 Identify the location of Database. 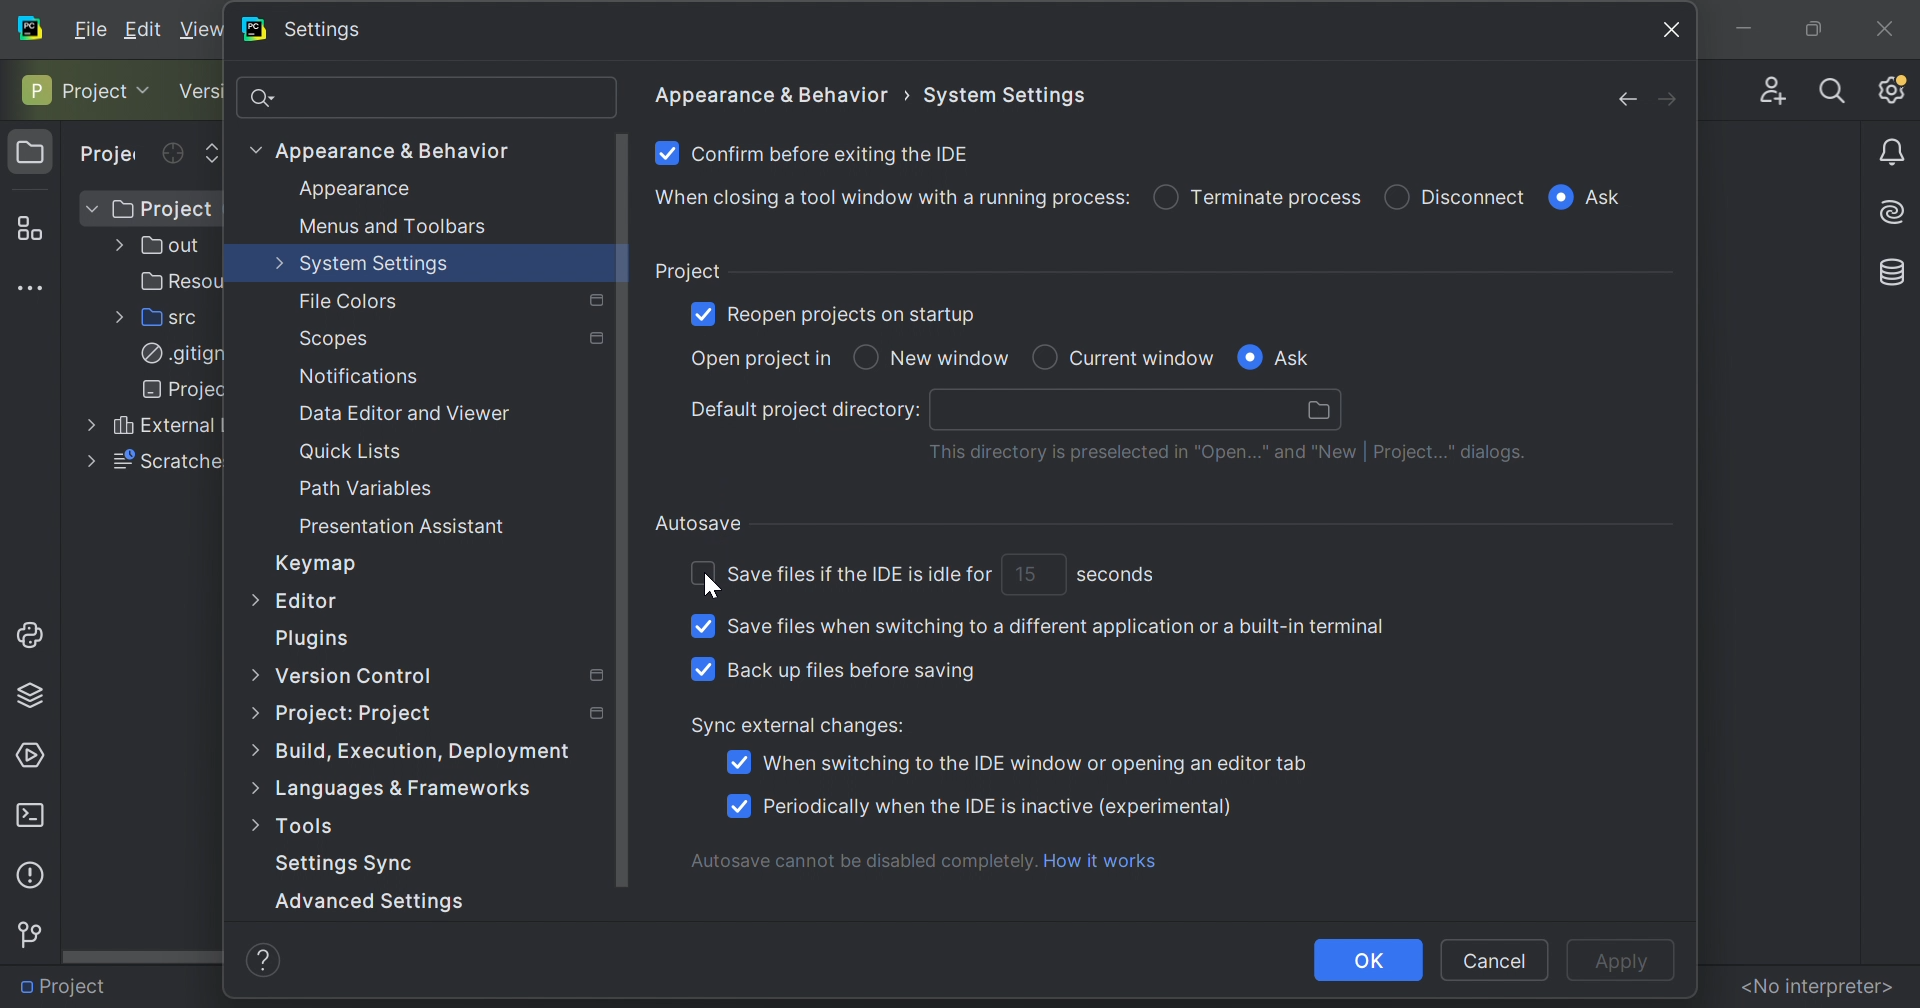
(1894, 269).